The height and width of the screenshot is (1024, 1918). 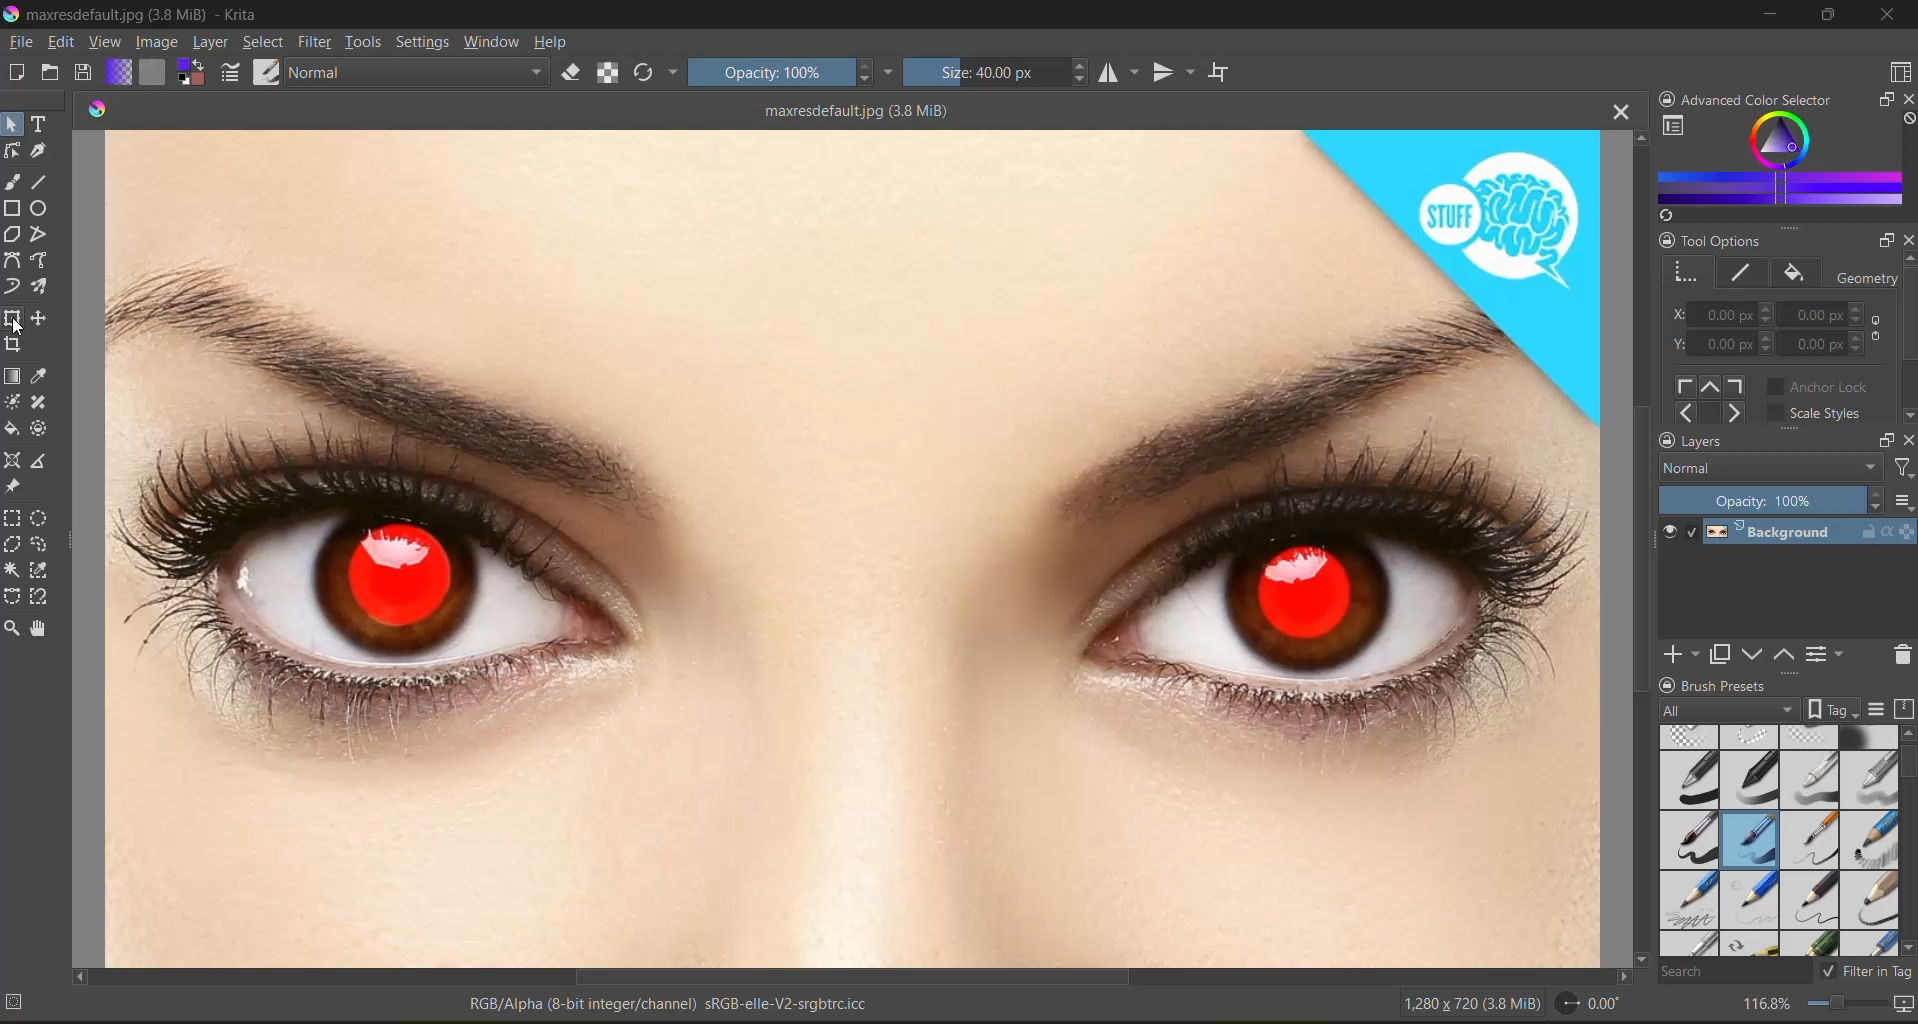 I want to click on float docker, so click(x=1880, y=101).